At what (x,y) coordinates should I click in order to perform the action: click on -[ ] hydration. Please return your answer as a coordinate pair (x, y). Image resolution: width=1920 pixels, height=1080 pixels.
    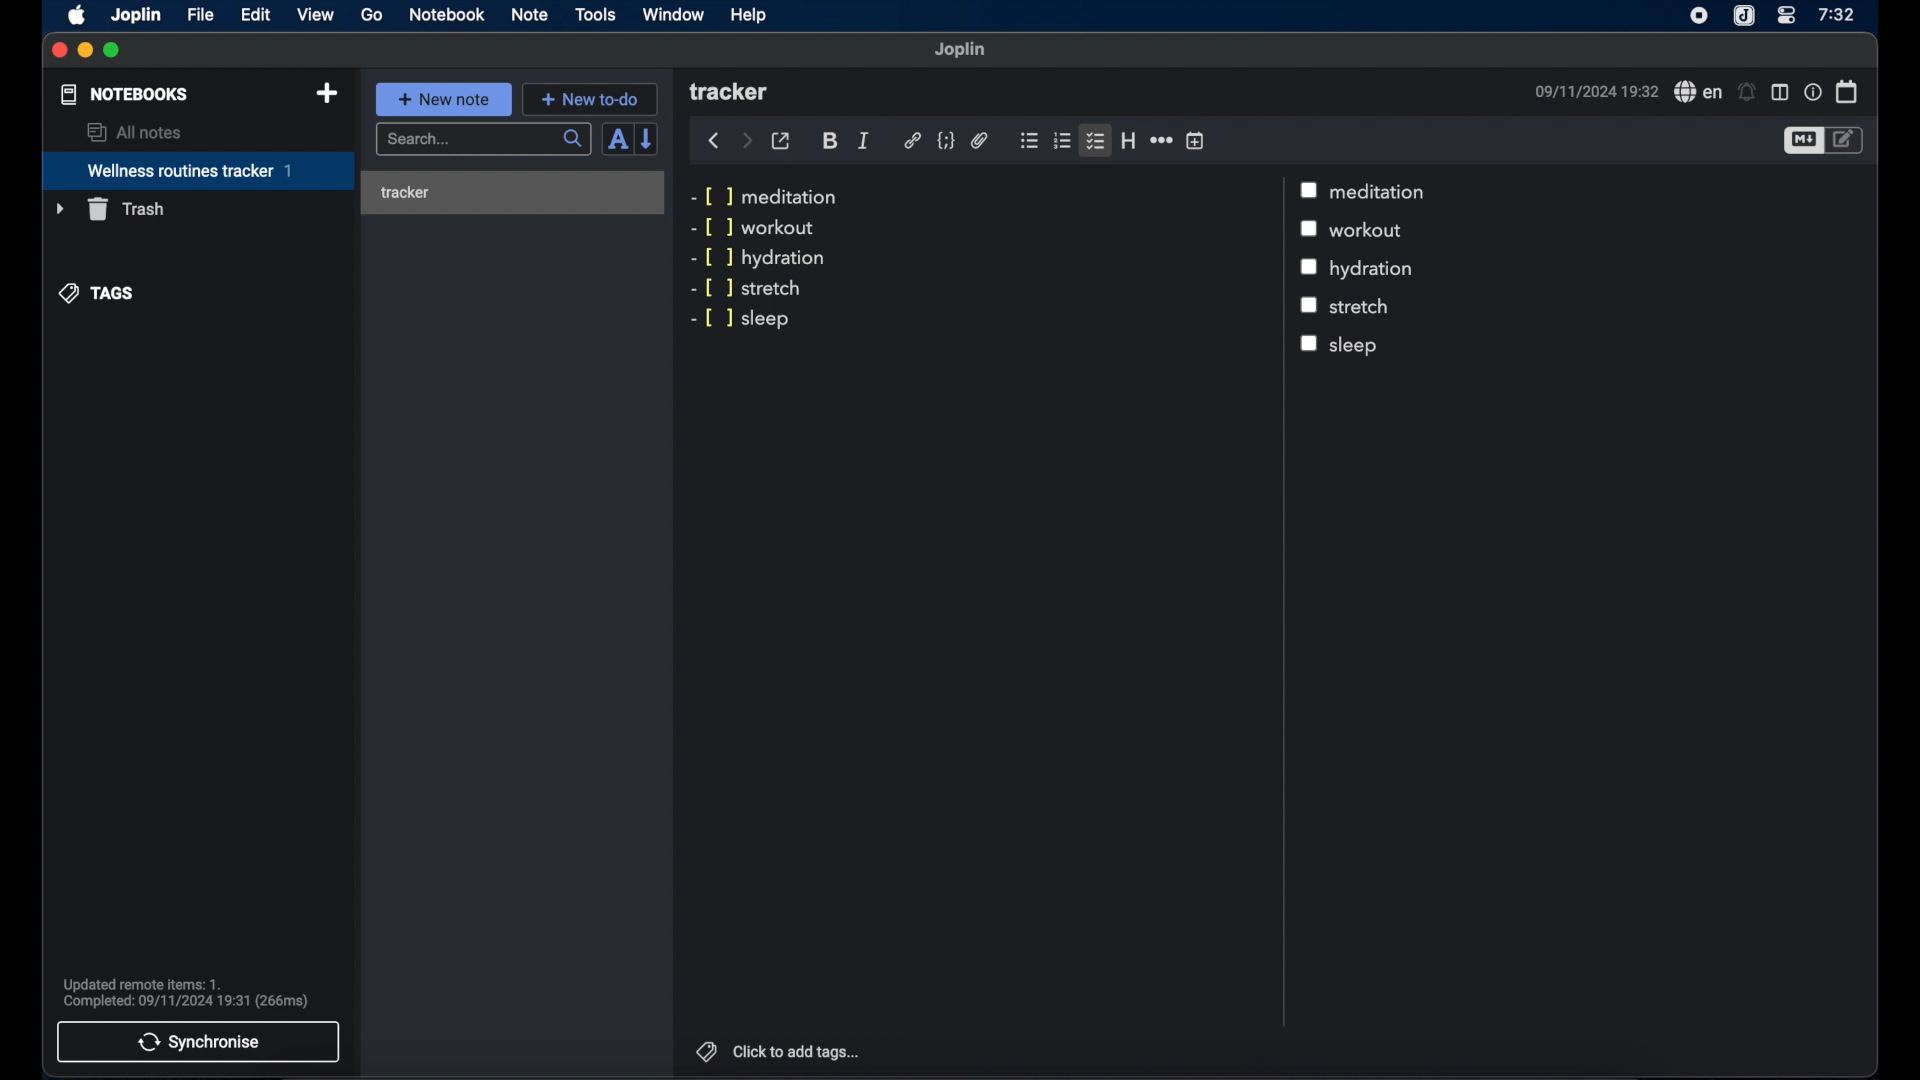
    Looking at the image, I should click on (762, 259).